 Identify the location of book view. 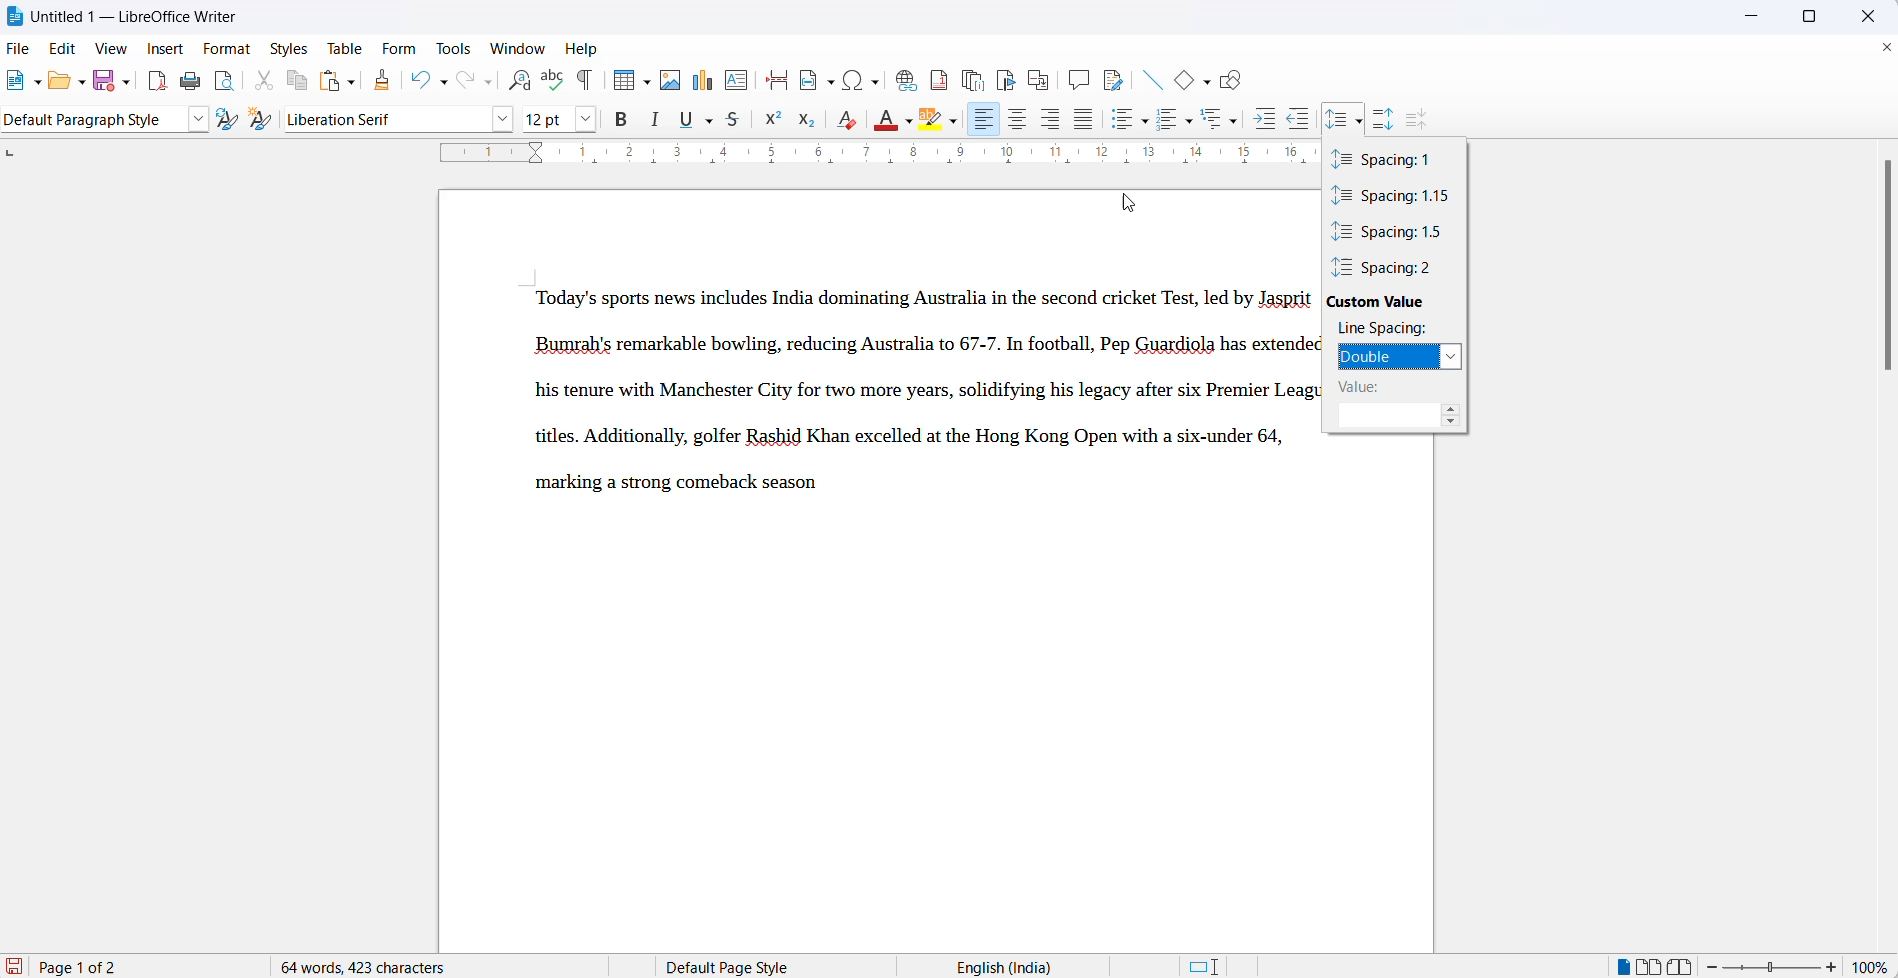
(1683, 964).